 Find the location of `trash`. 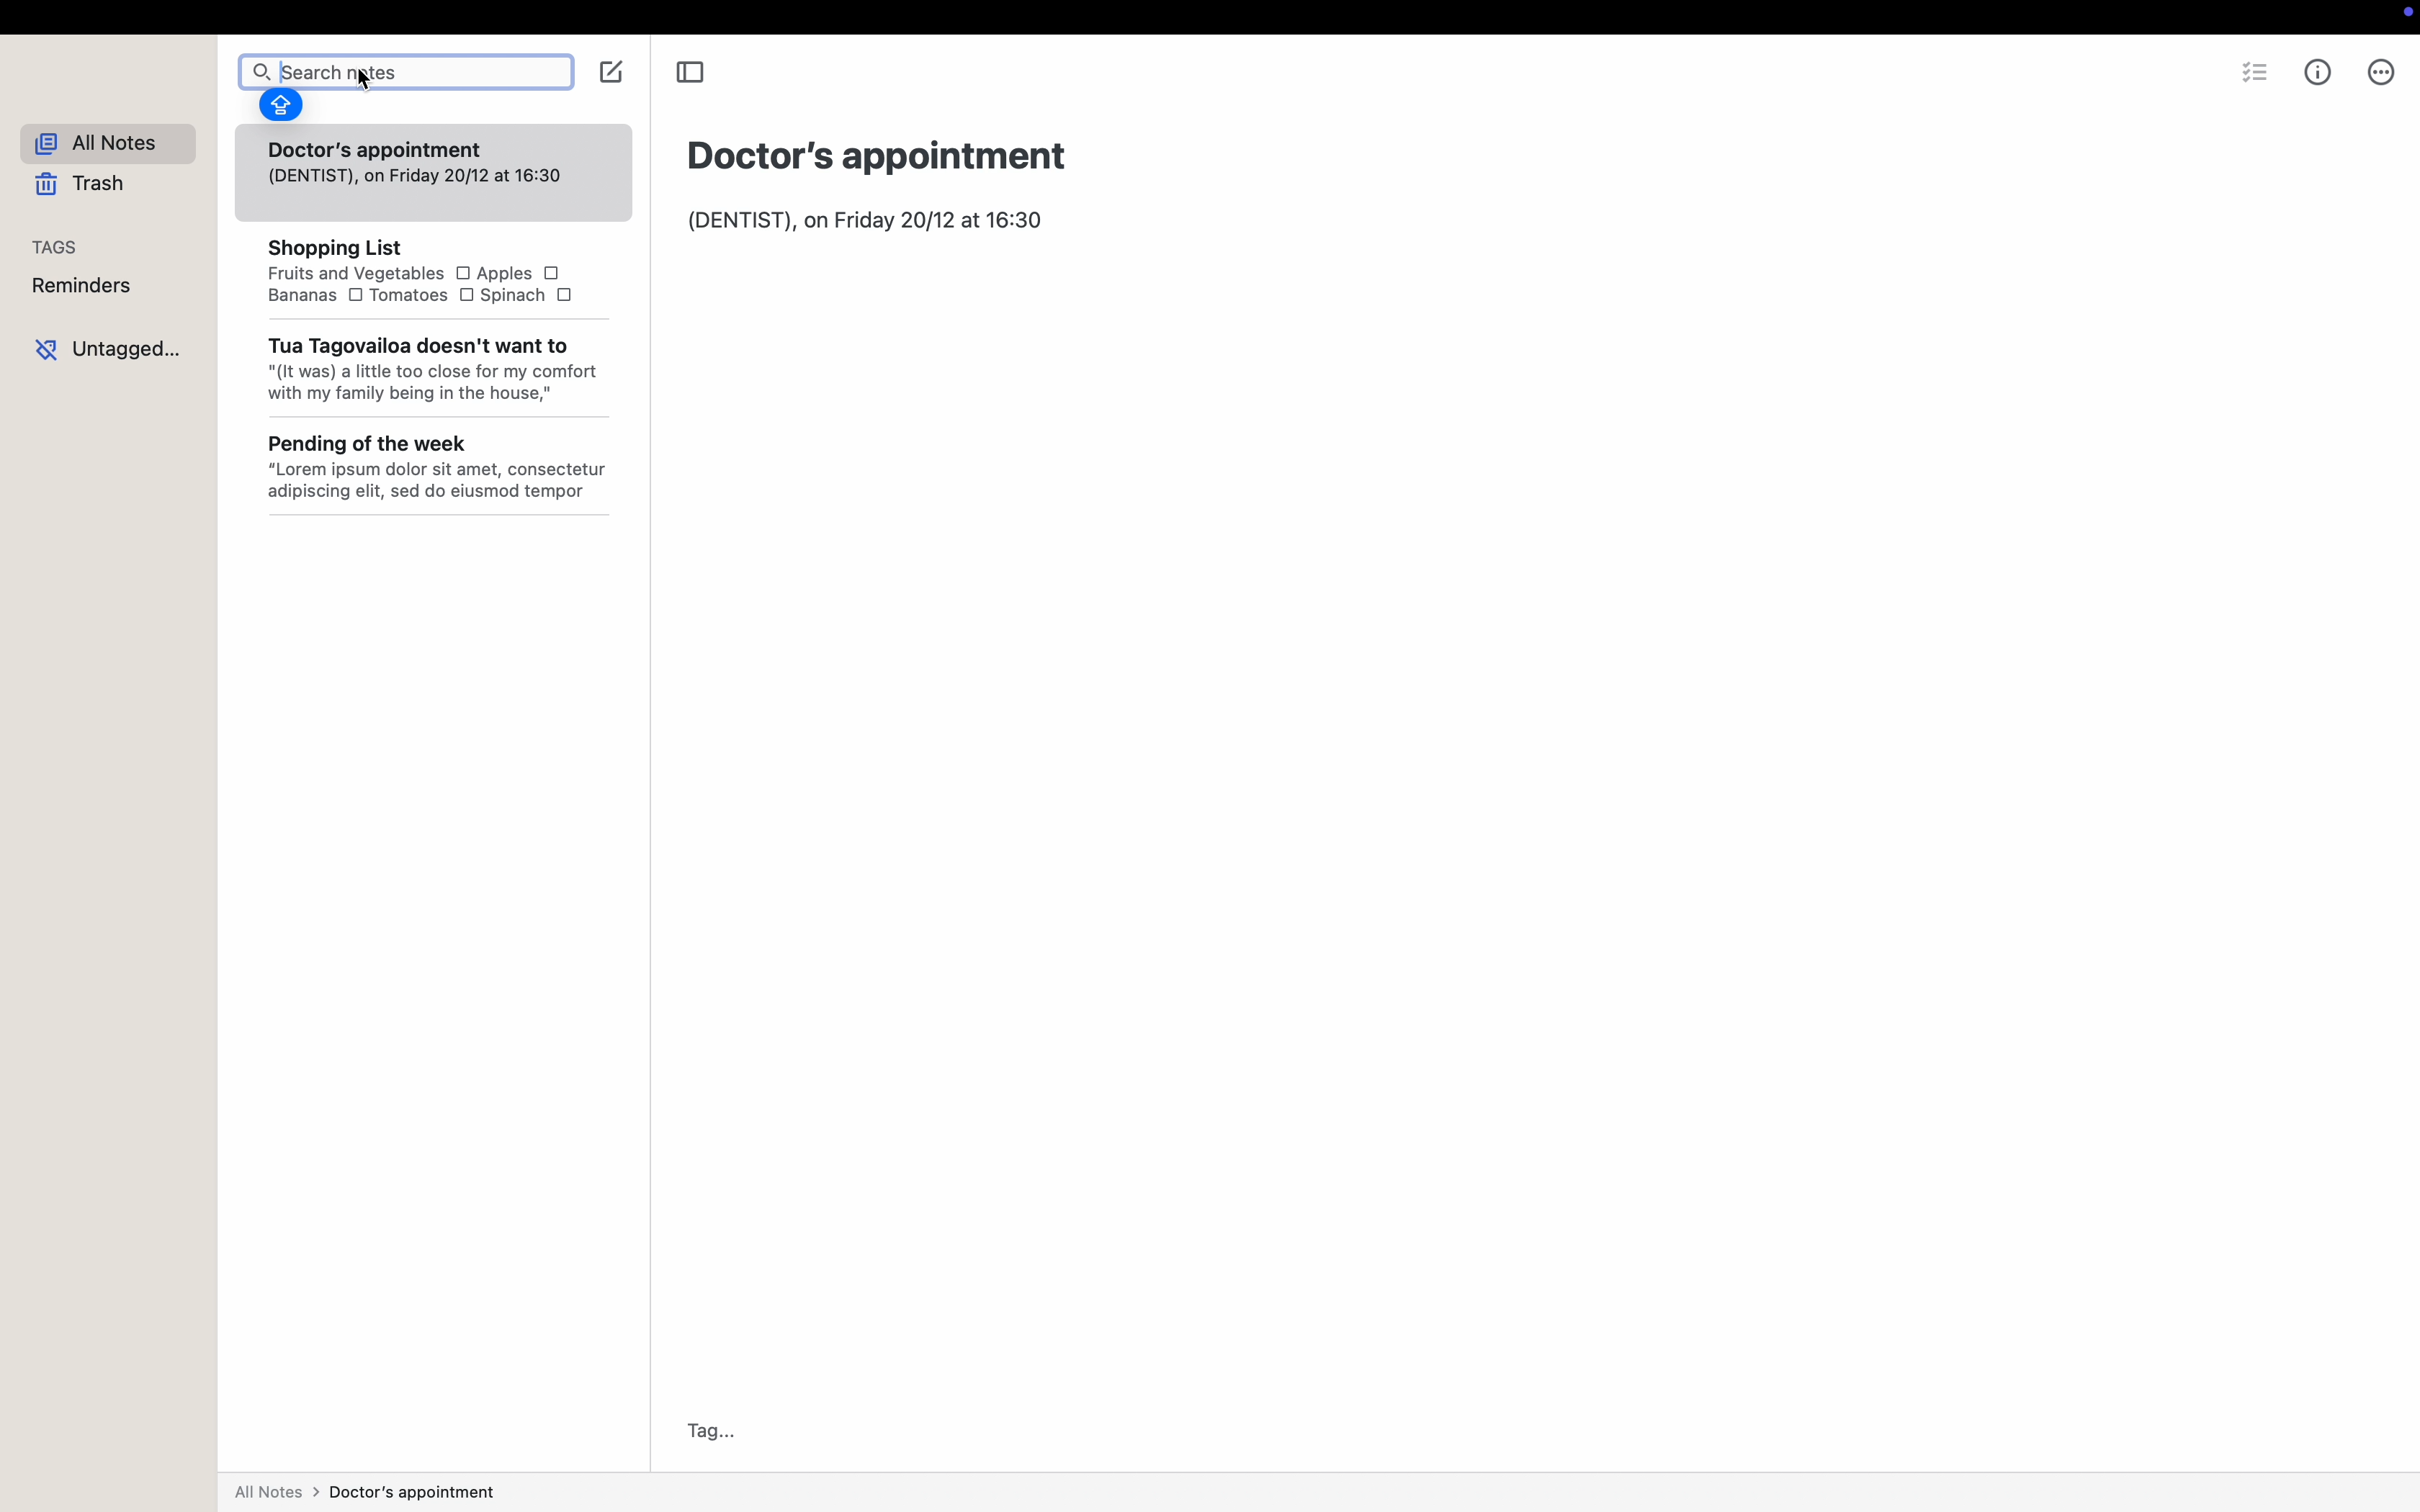

trash is located at coordinates (83, 185).